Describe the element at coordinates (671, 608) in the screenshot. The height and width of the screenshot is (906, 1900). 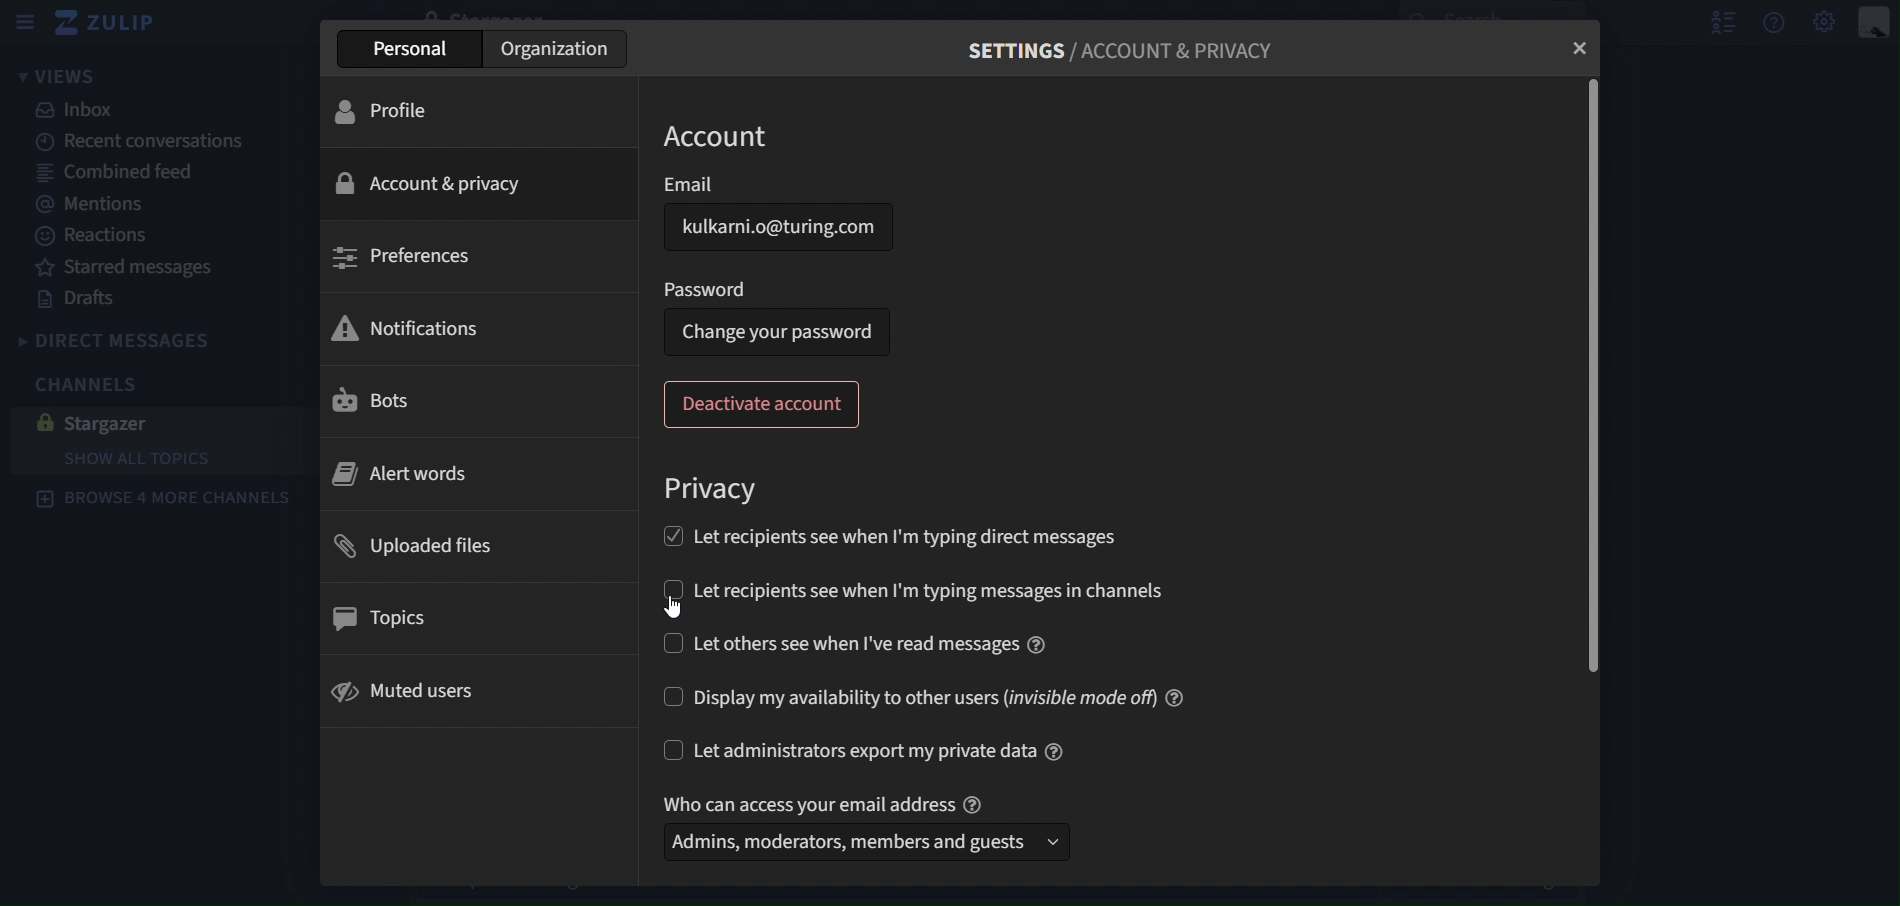
I see `cursor` at that location.